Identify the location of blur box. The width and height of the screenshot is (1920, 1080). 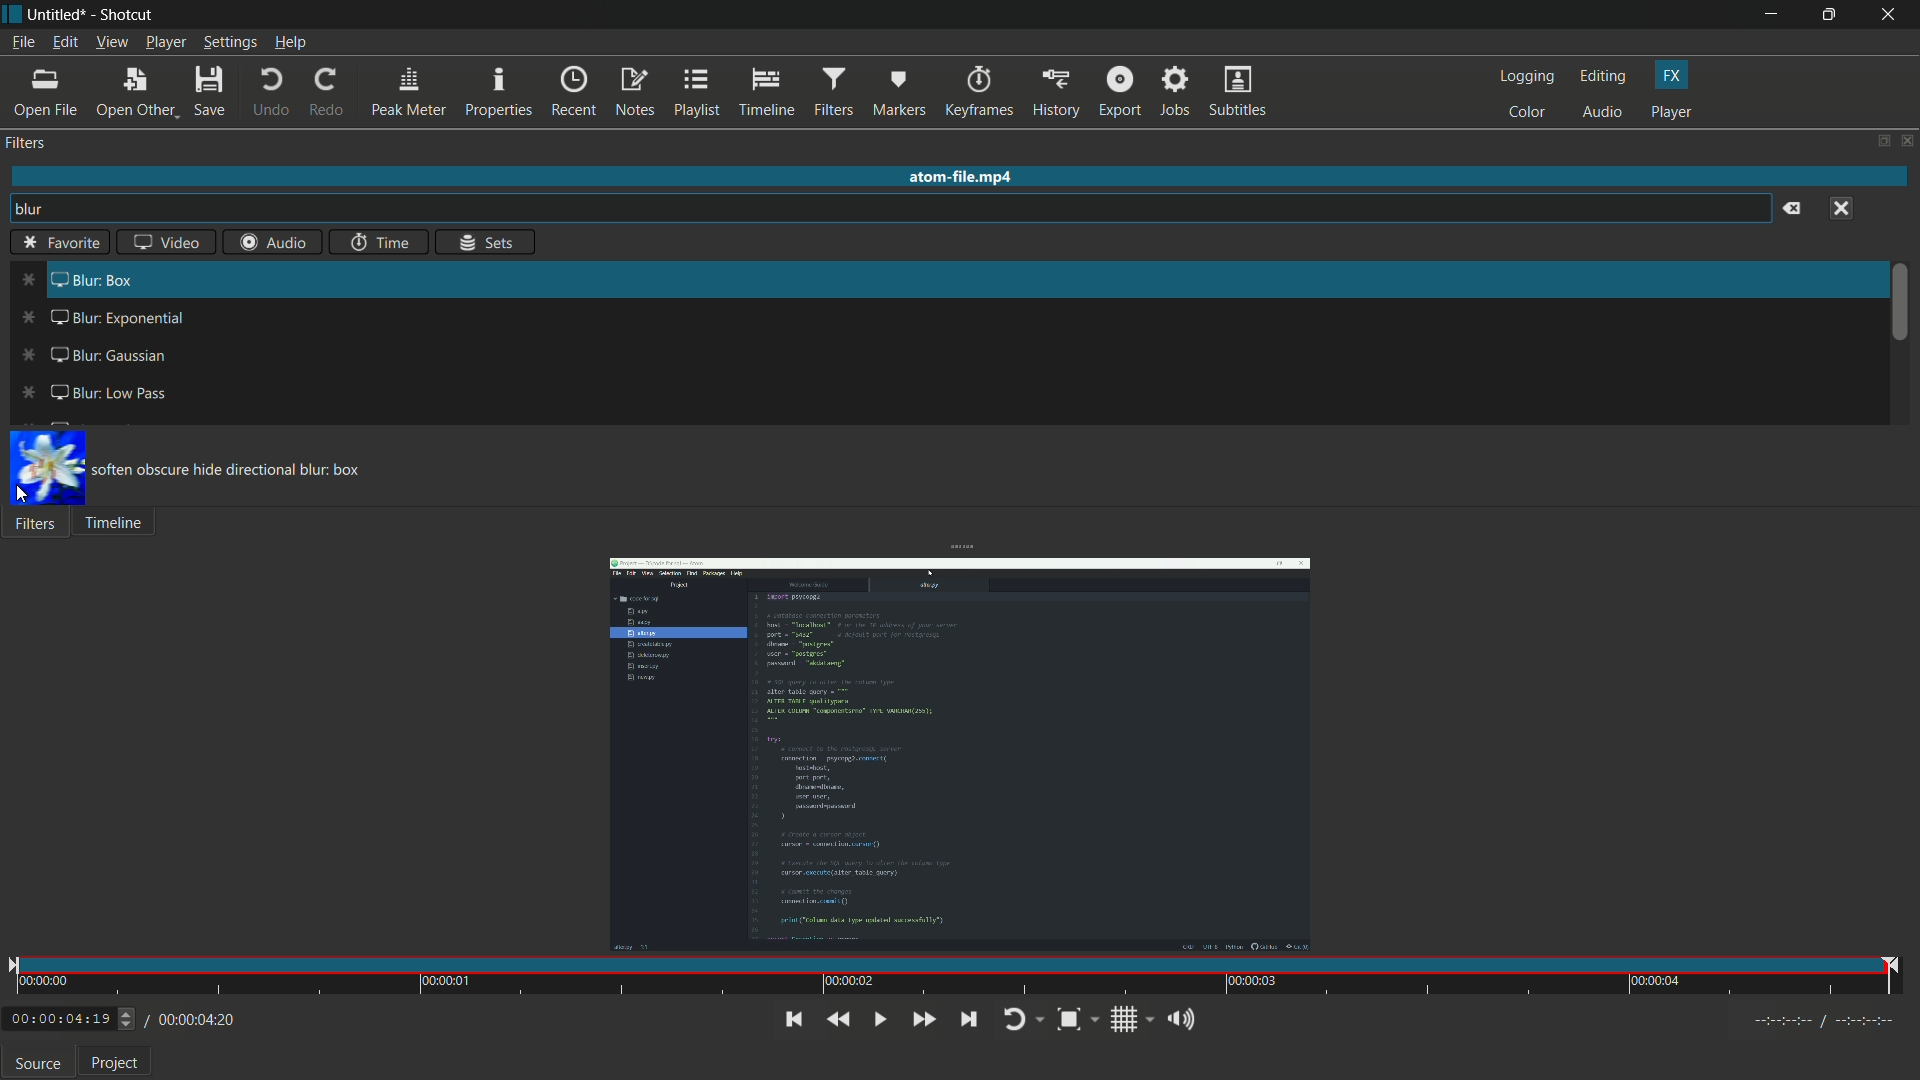
(76, 278).